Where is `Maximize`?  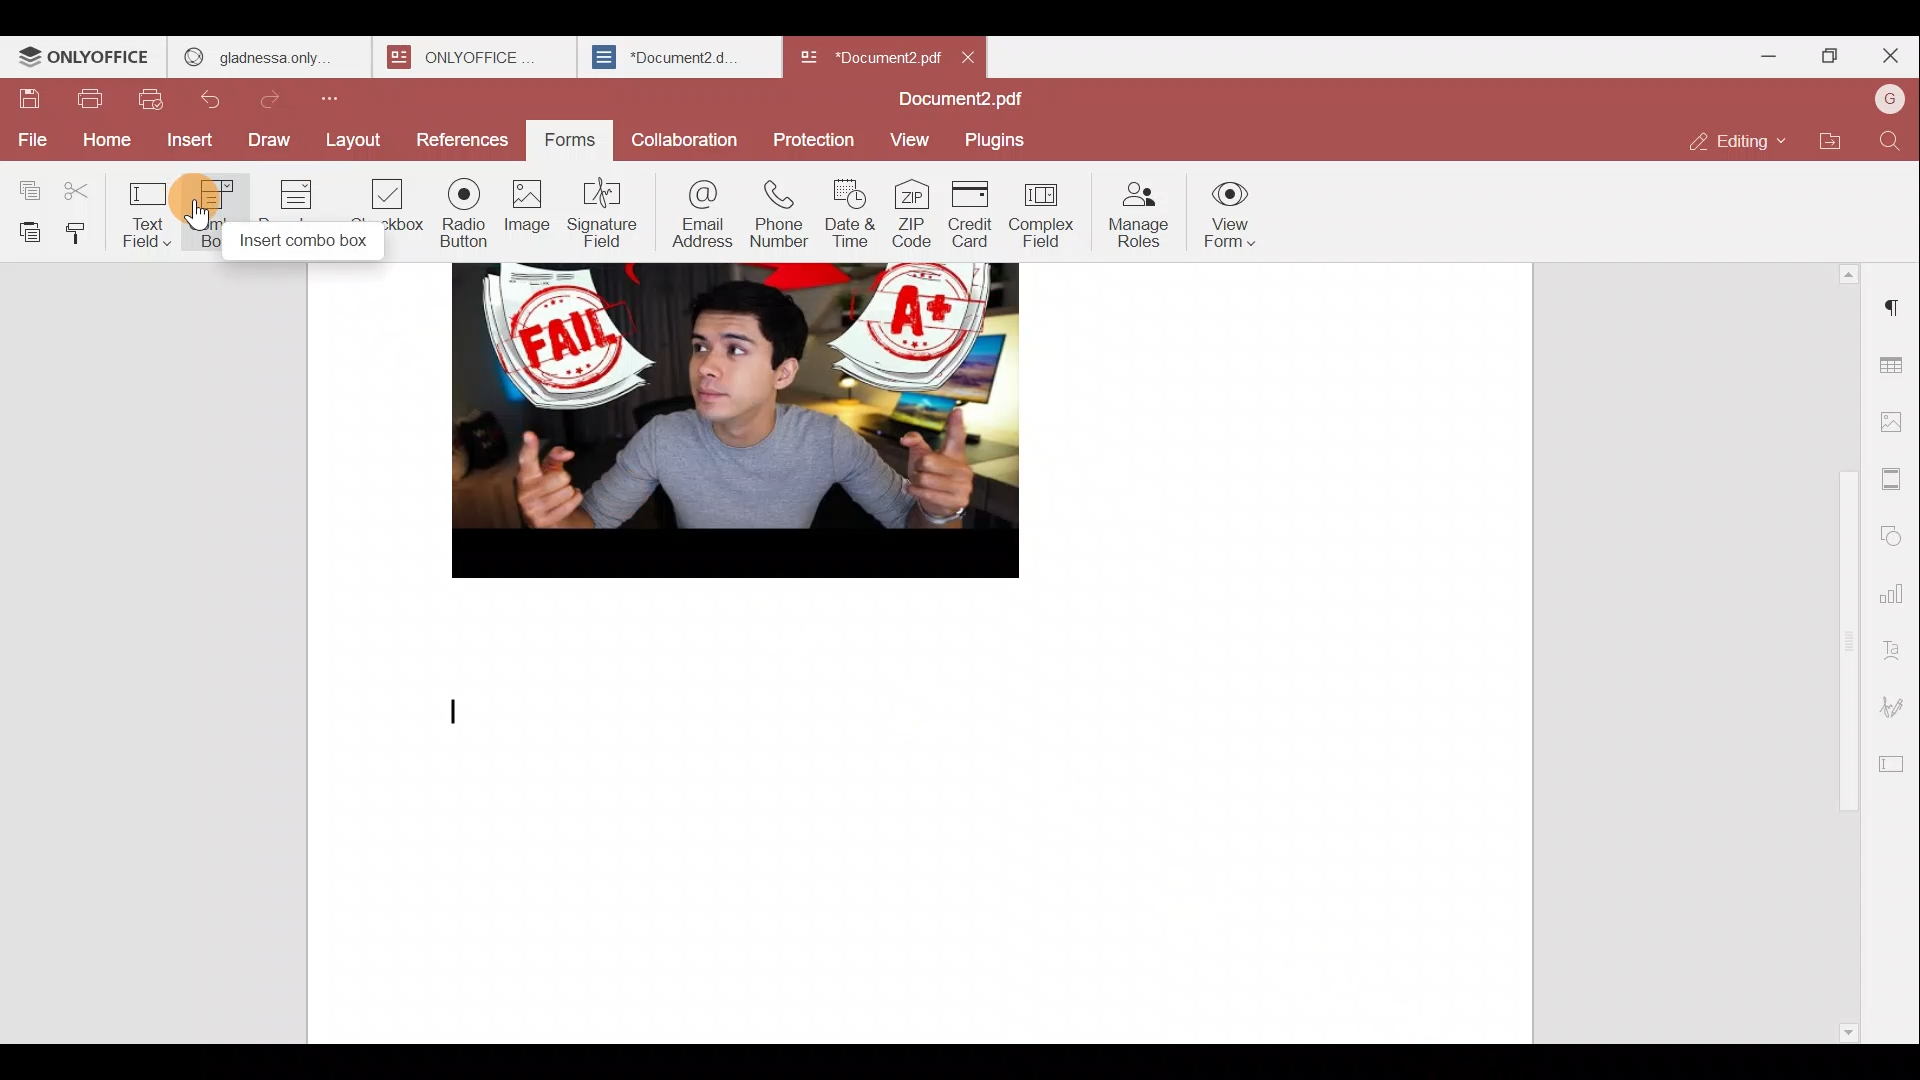
Maximize is located at coordinates (1824, 58).